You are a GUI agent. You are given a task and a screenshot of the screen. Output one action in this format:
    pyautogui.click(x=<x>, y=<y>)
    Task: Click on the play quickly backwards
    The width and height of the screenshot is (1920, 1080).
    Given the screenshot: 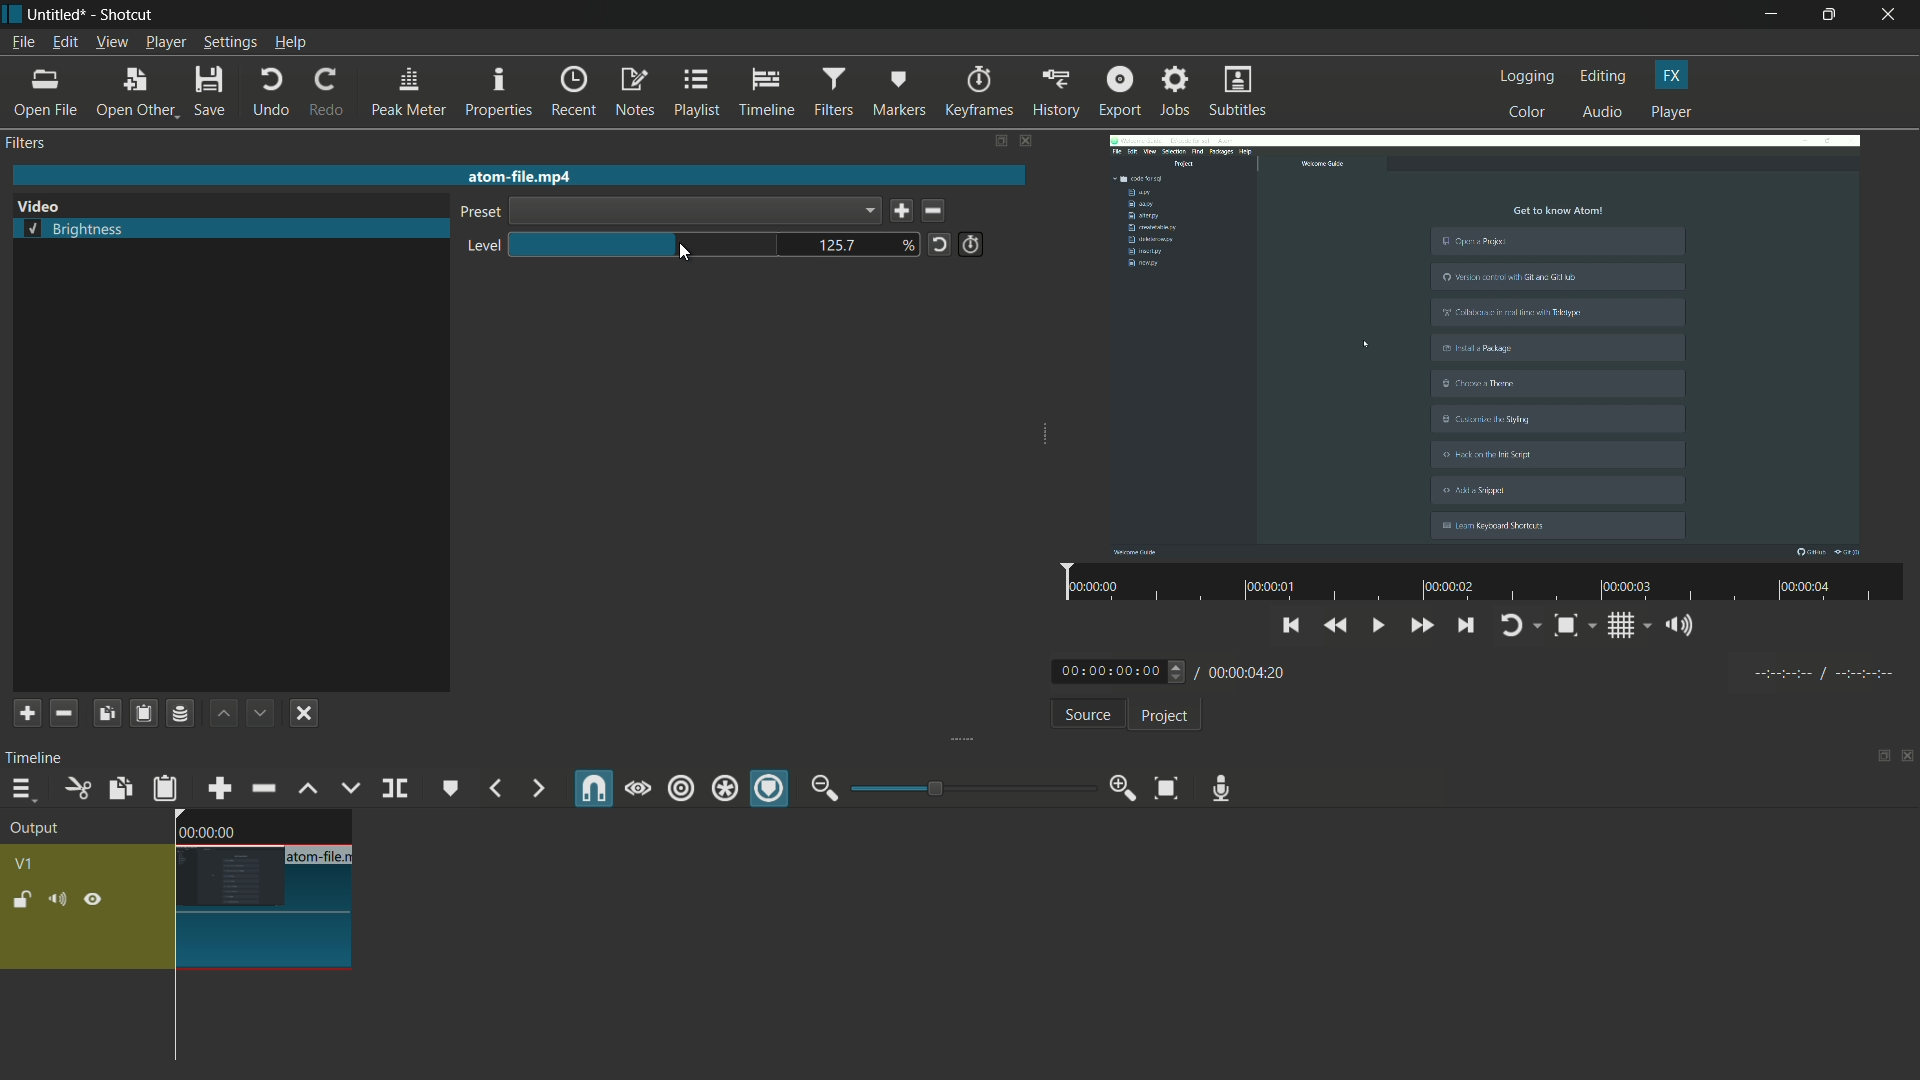 What is the action you would take?
    pyautogui.click(x=1337, y=626)
    